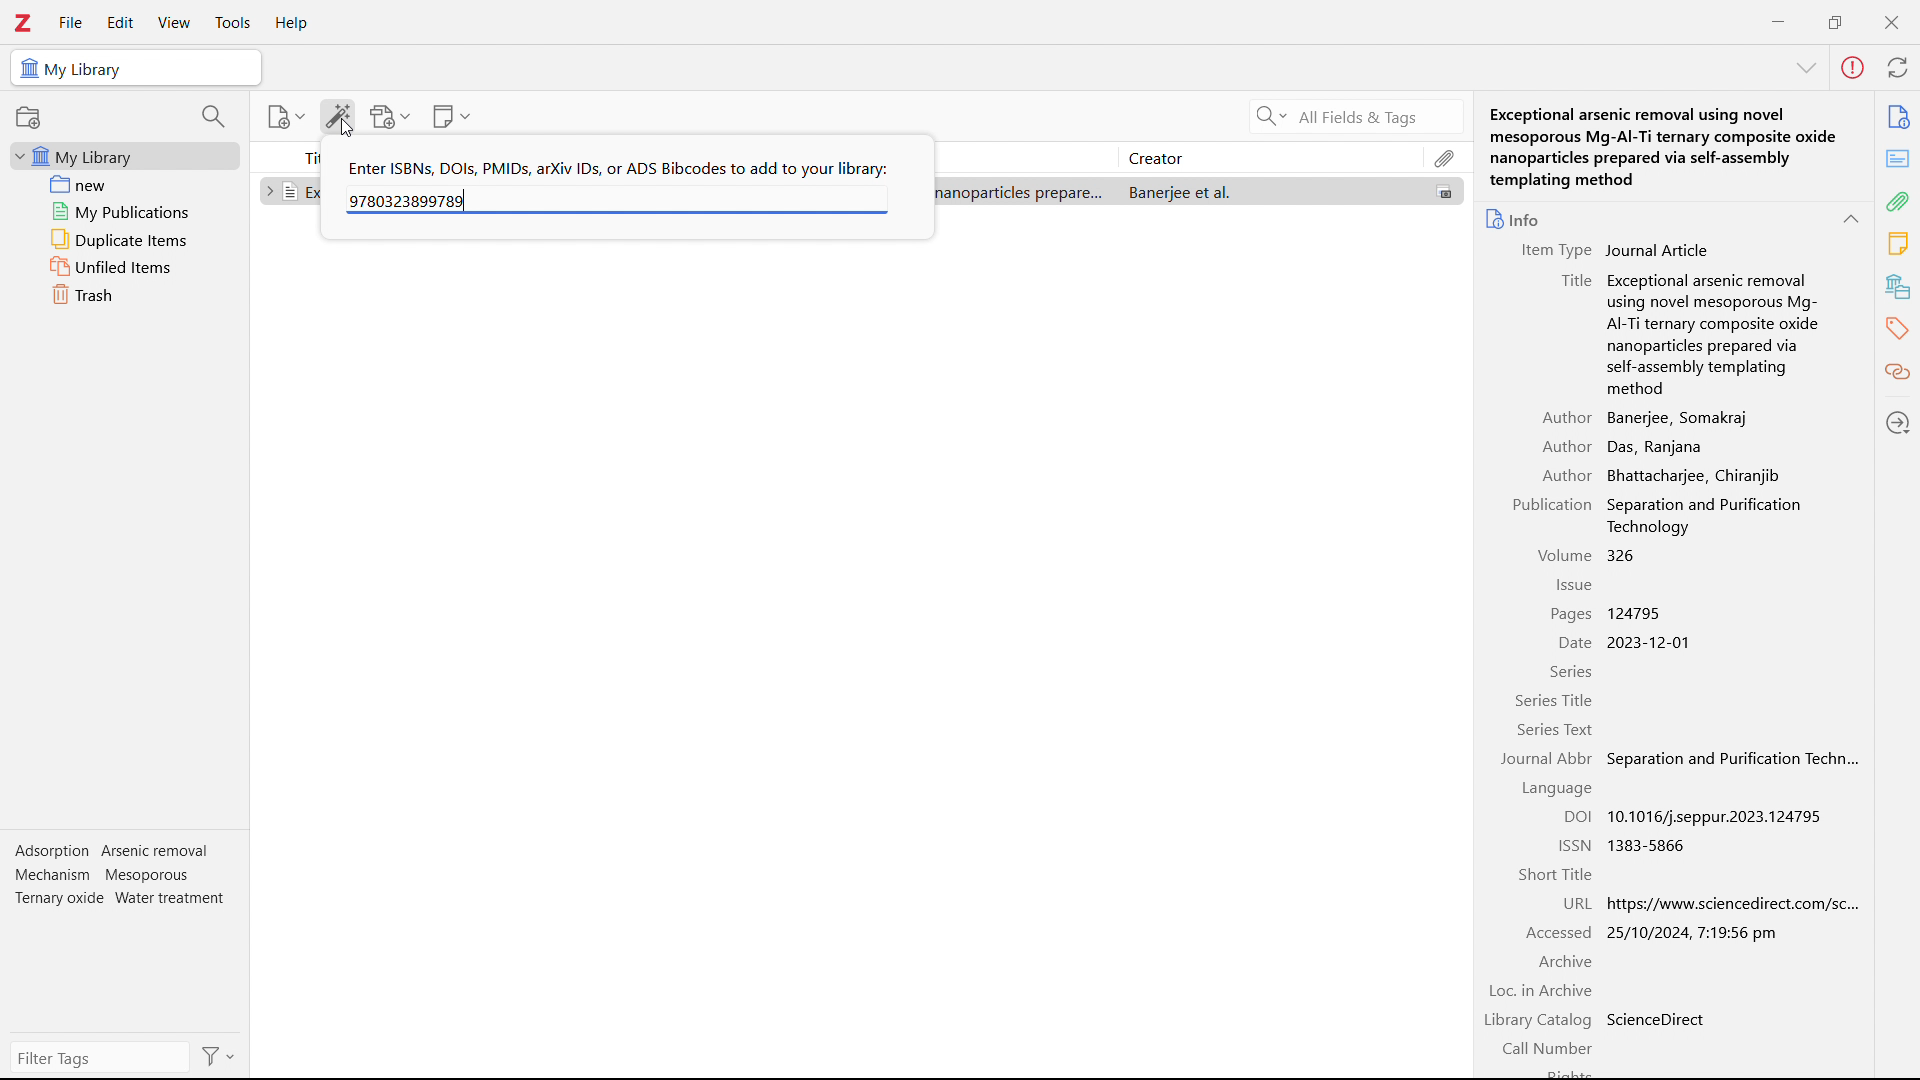 This screenshot has width=1920, height=1080. Describe the element at coordinates (1542, 991) in the screenshot. I see `Locate in archive` at that location.